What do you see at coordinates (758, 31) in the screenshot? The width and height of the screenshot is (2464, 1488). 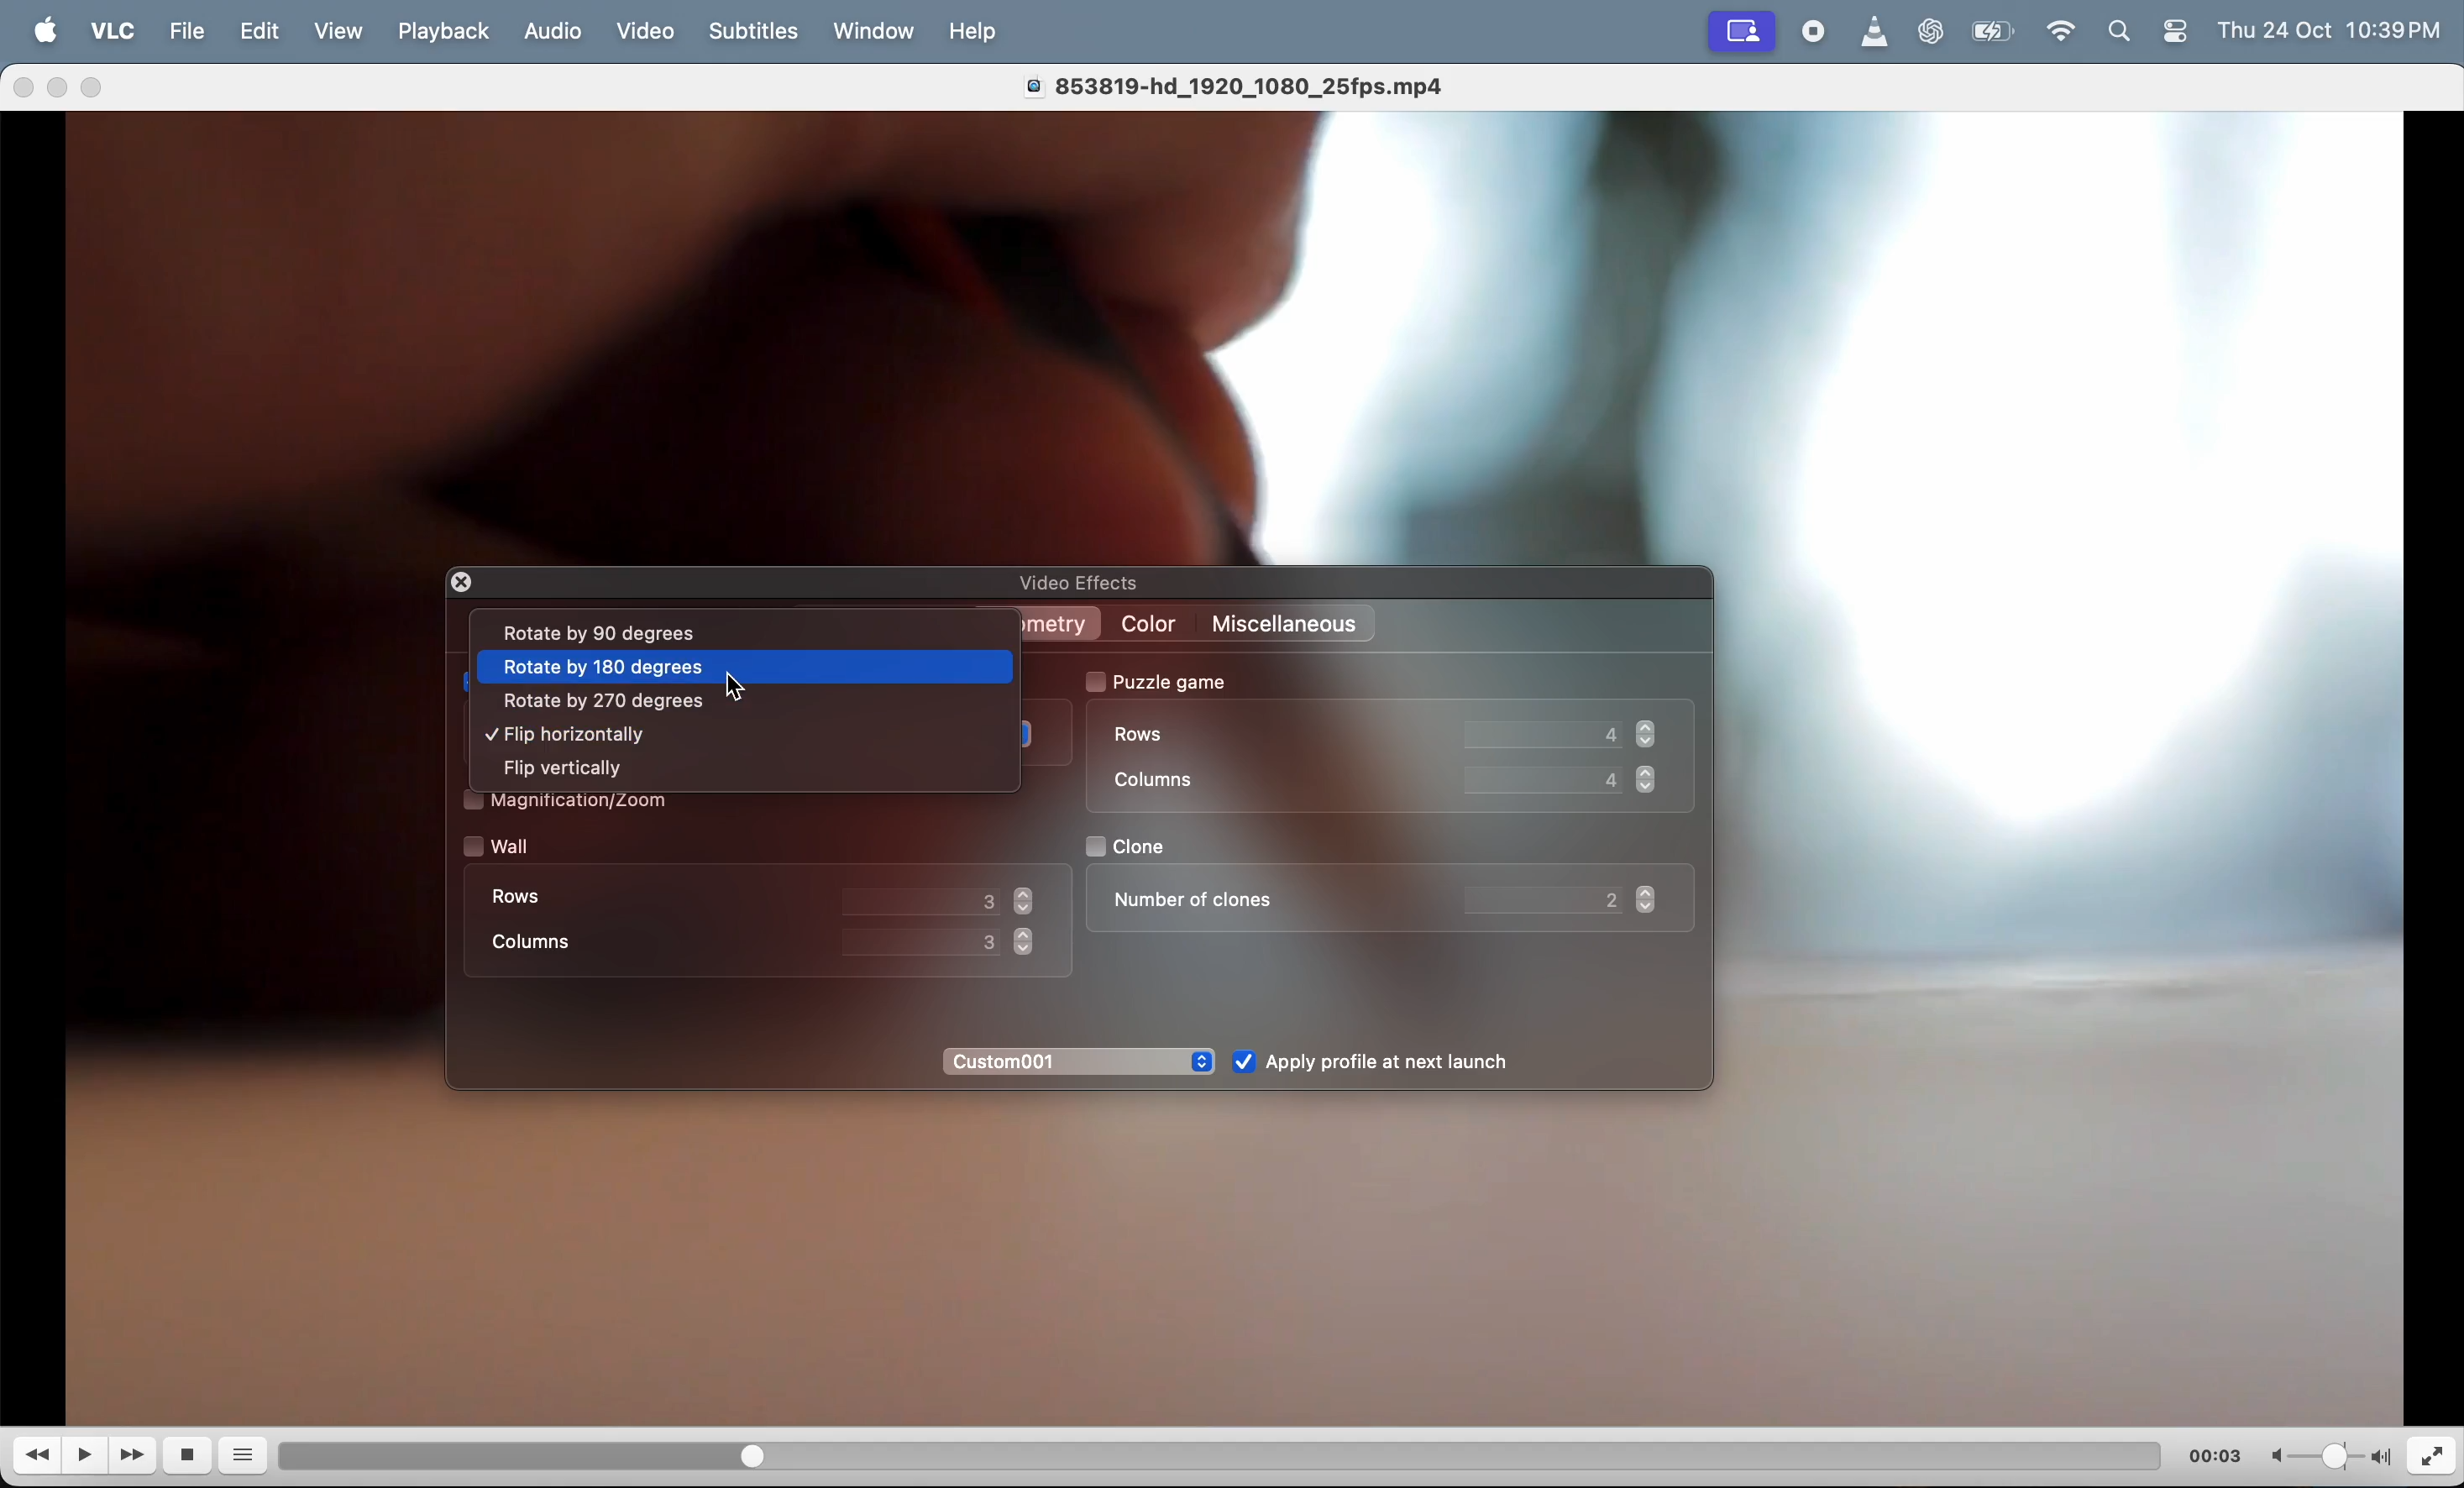 I see `Subtitles` at bounding box center [758, 31].